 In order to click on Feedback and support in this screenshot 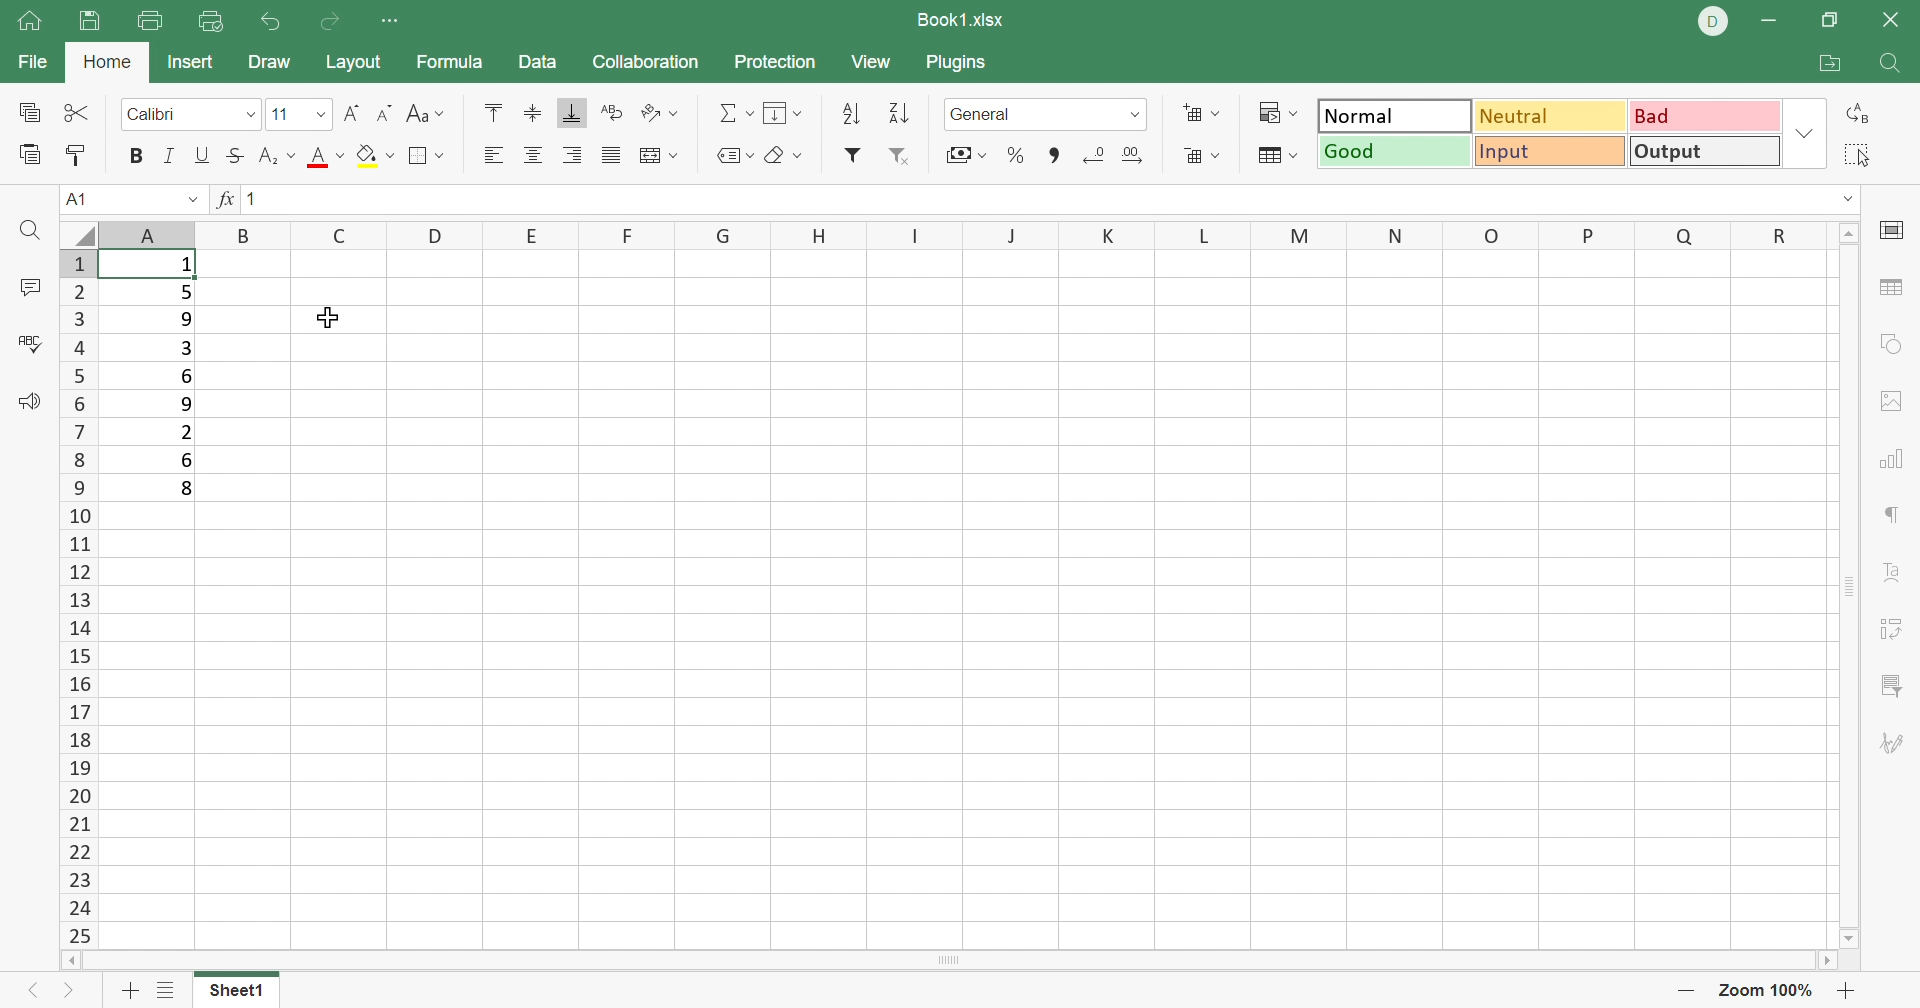, I will do `click(34, 400)`.